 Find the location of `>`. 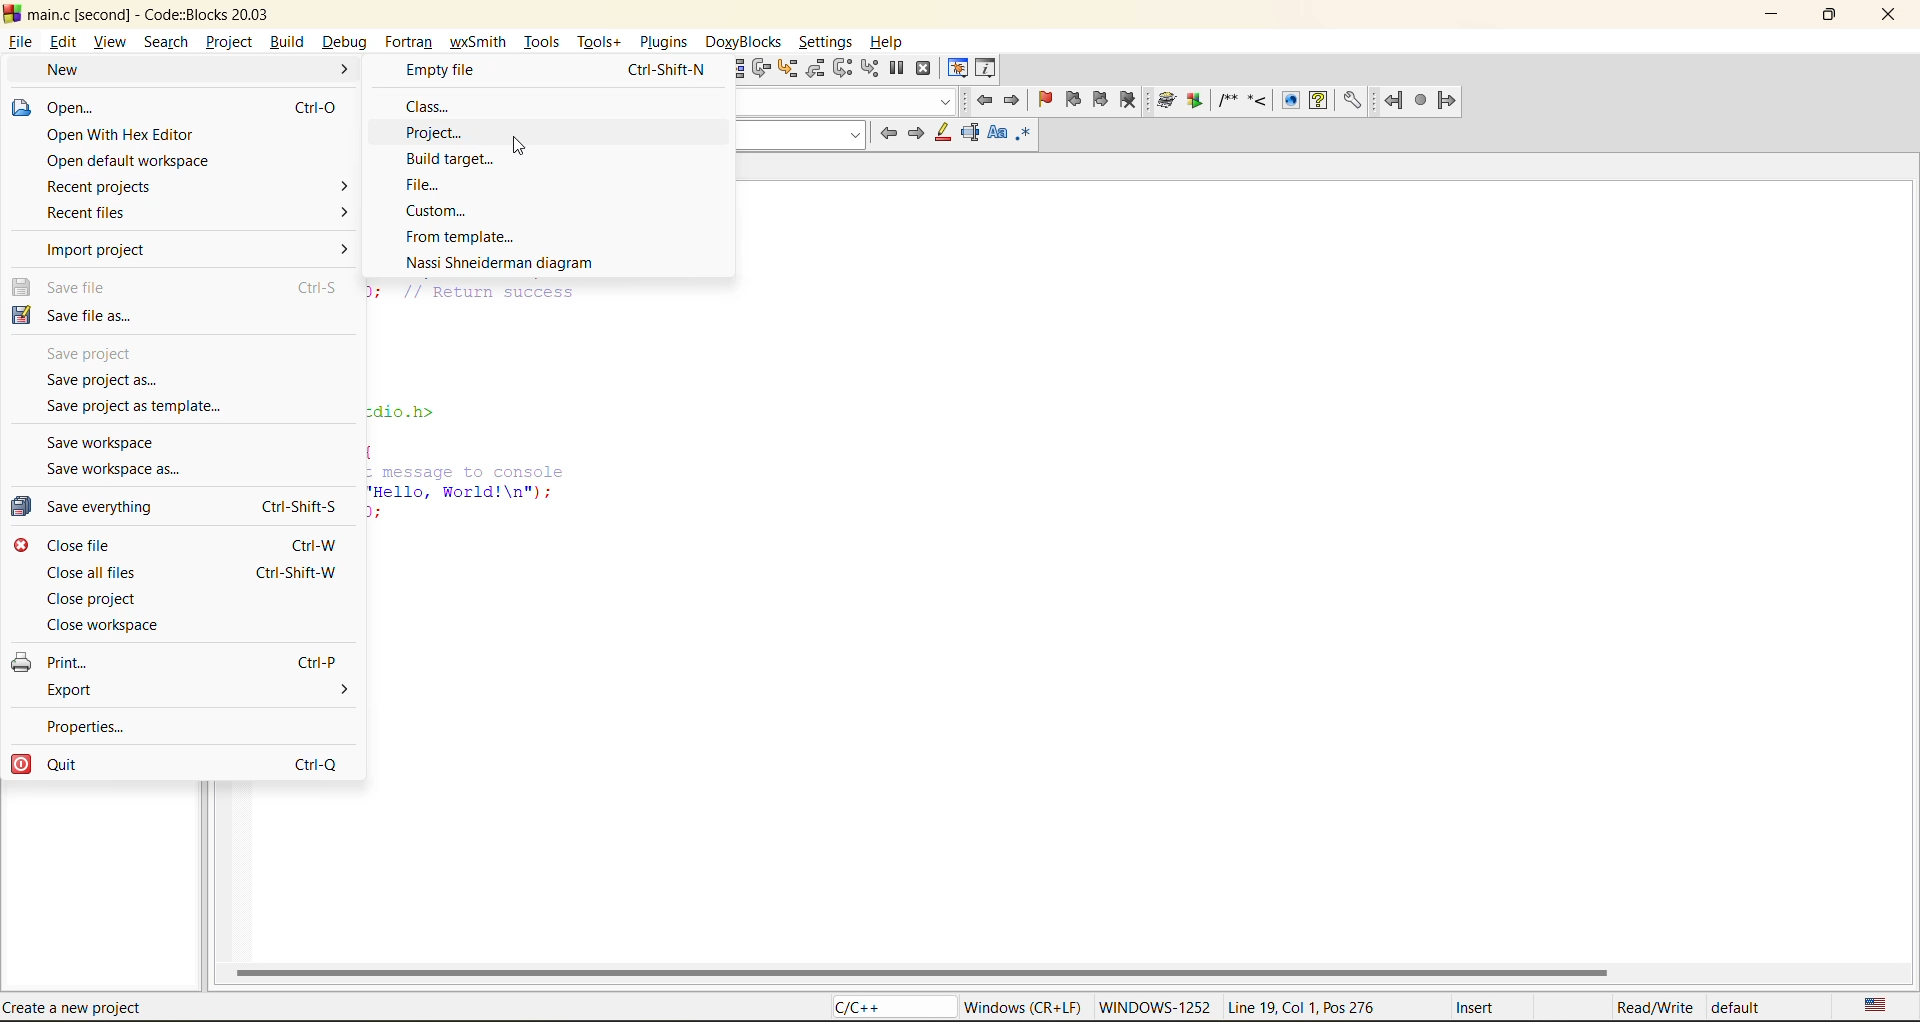

> is located at coordinates (345, 247).